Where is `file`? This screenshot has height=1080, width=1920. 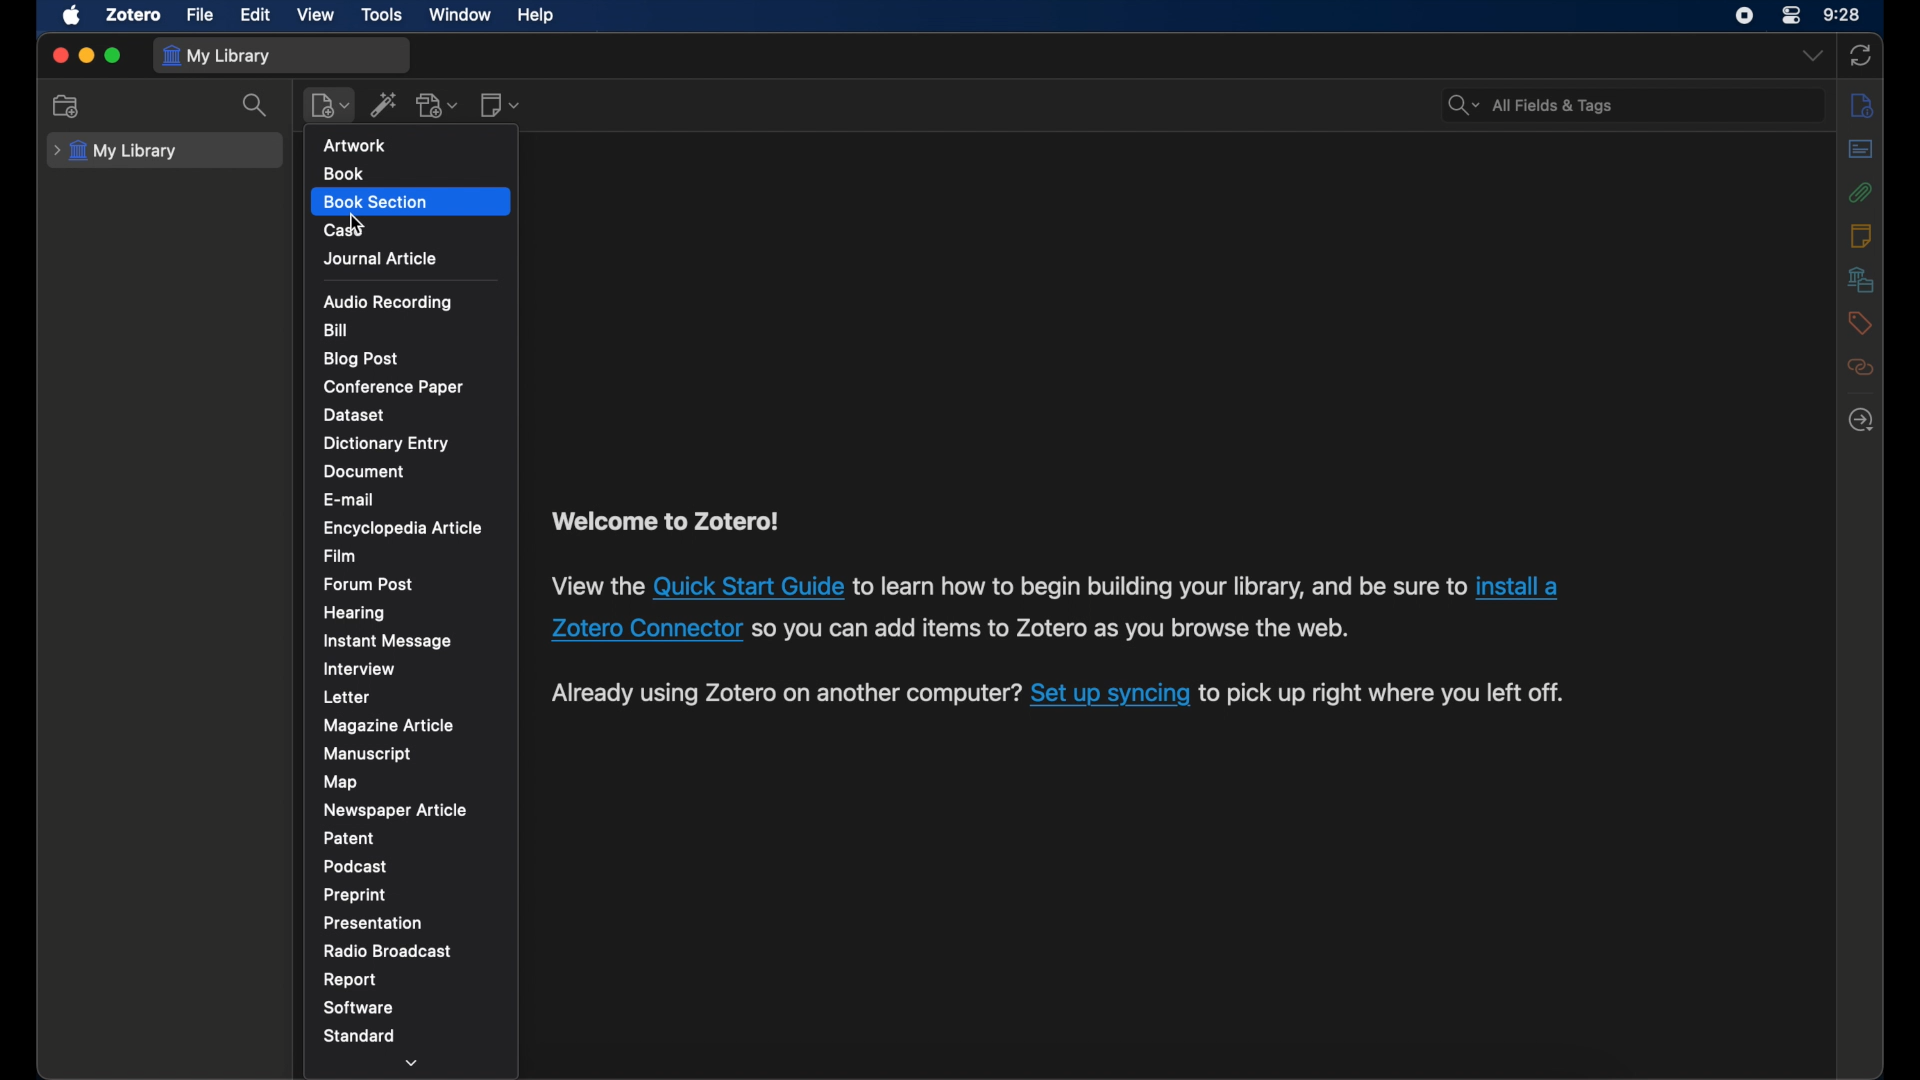
file is located at coordinates (200, 16).